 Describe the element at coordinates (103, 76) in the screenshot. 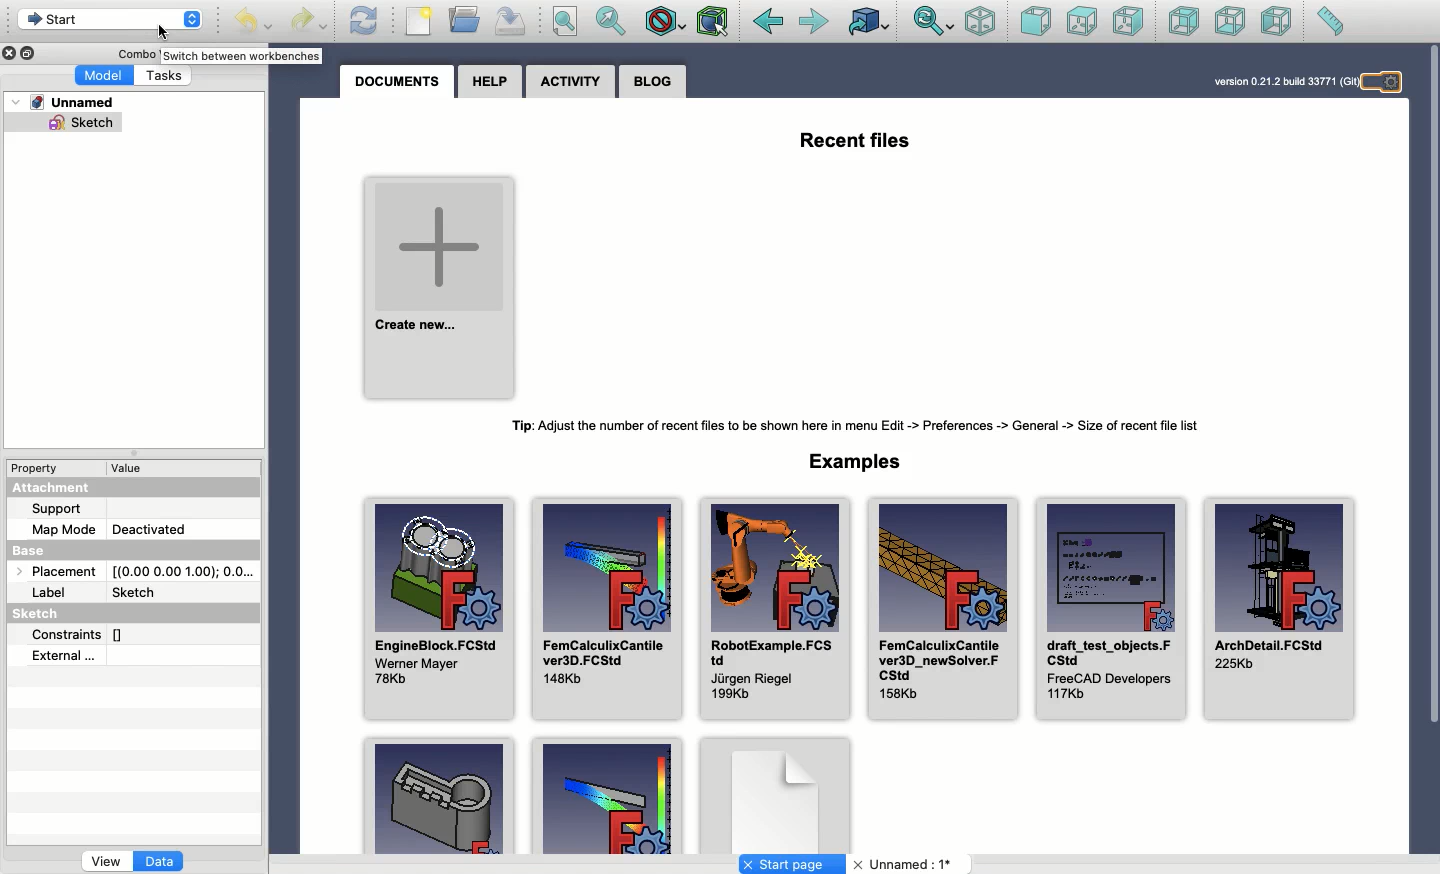

I see `Model` at that location.